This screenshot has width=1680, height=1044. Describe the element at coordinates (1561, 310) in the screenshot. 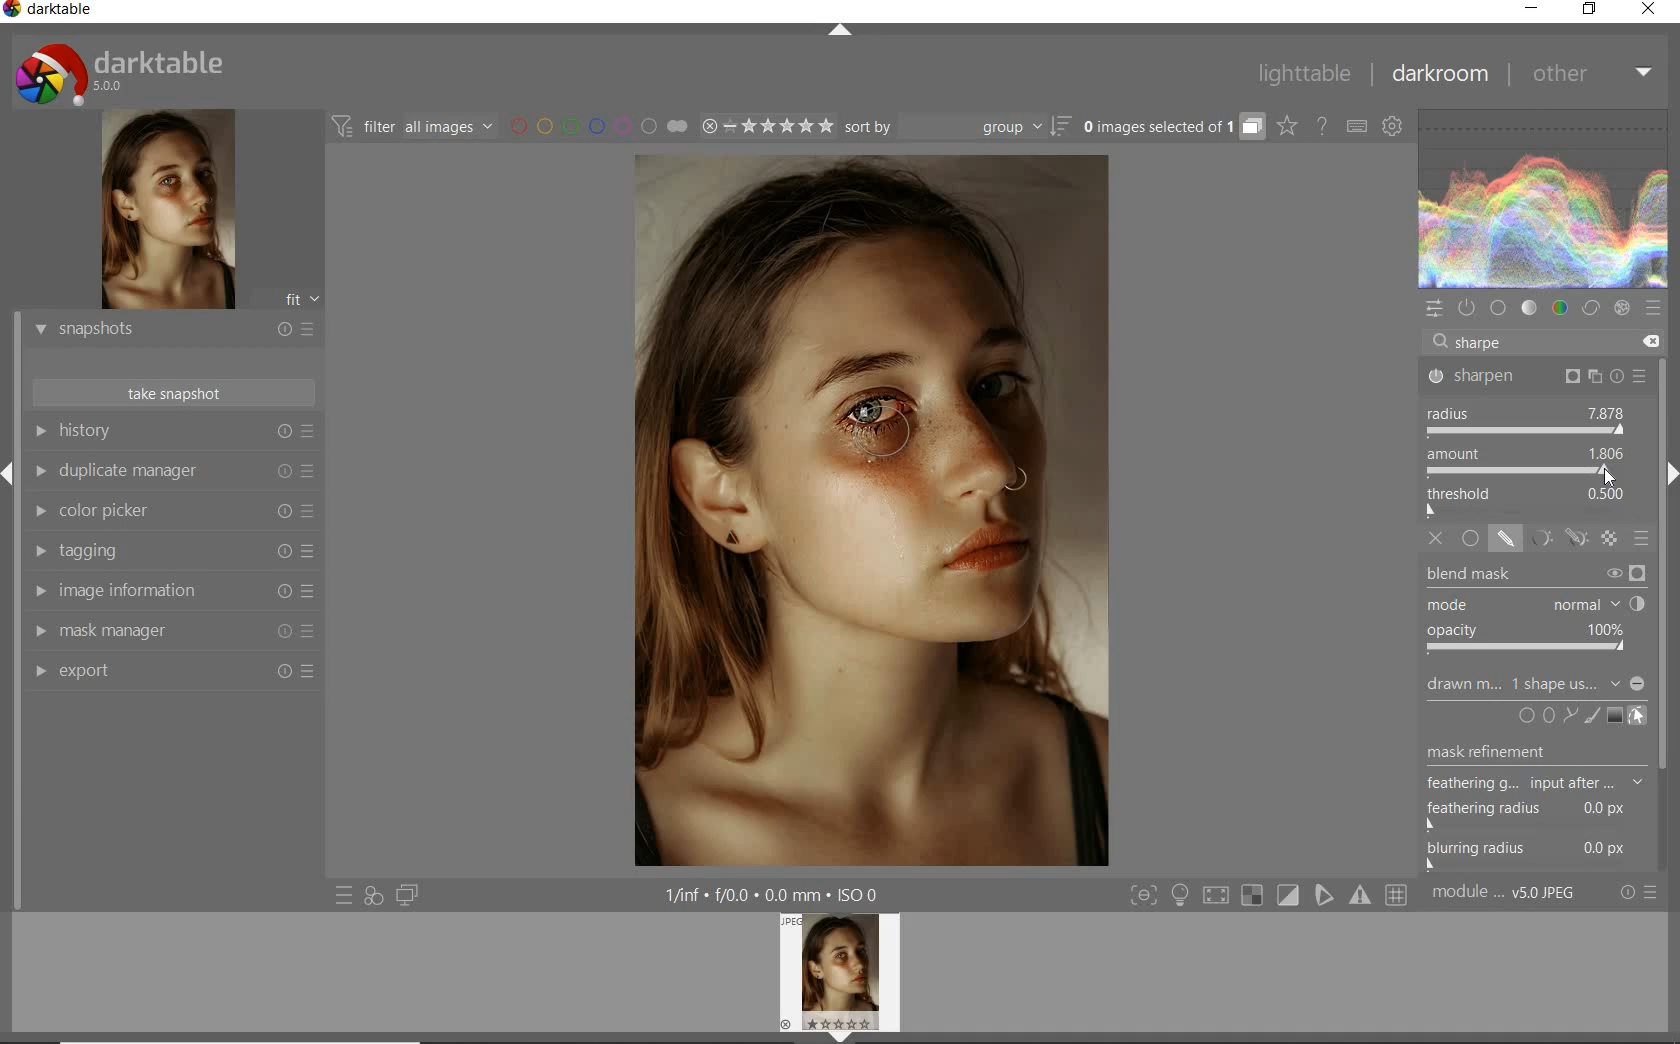

I see `color` at that location.